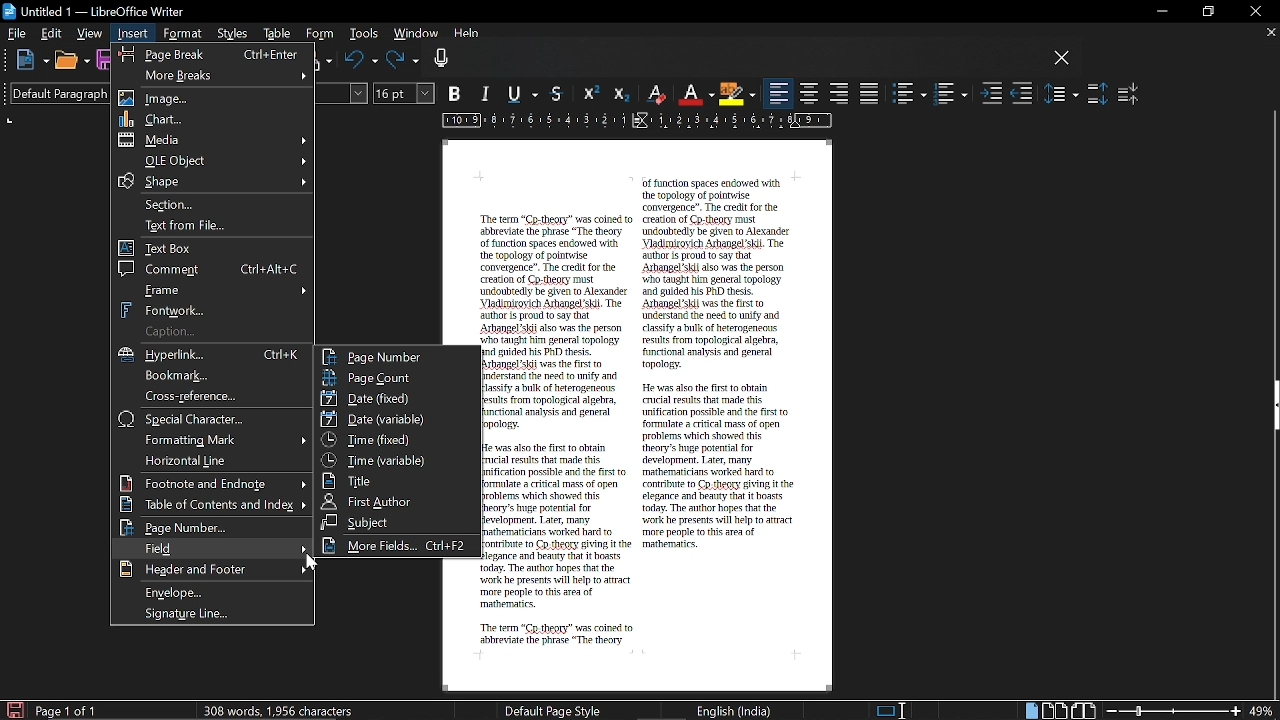 This screenshot has height=720, width=1280. I want to click on 306 words, 1956 characters, so click(282, 710).